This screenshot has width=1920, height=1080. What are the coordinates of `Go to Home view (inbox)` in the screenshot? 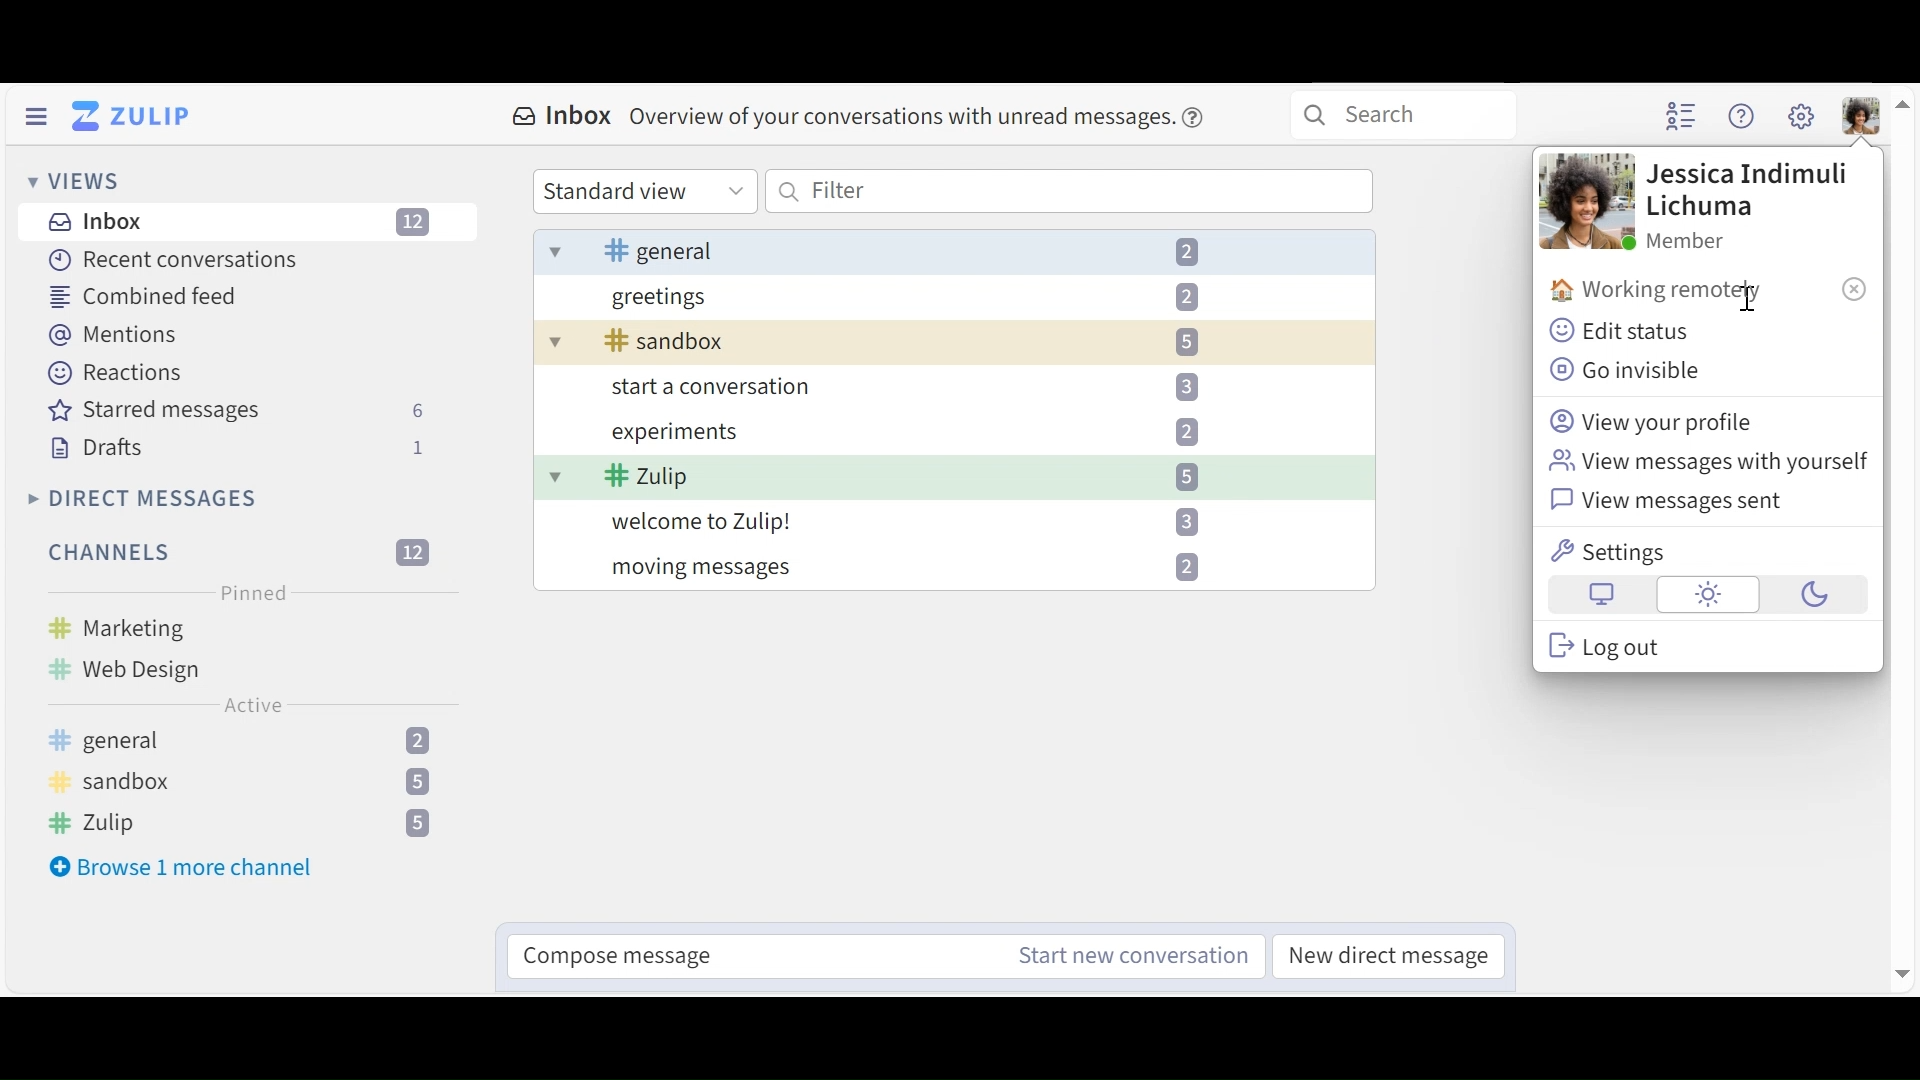 It's located at (136, 114).